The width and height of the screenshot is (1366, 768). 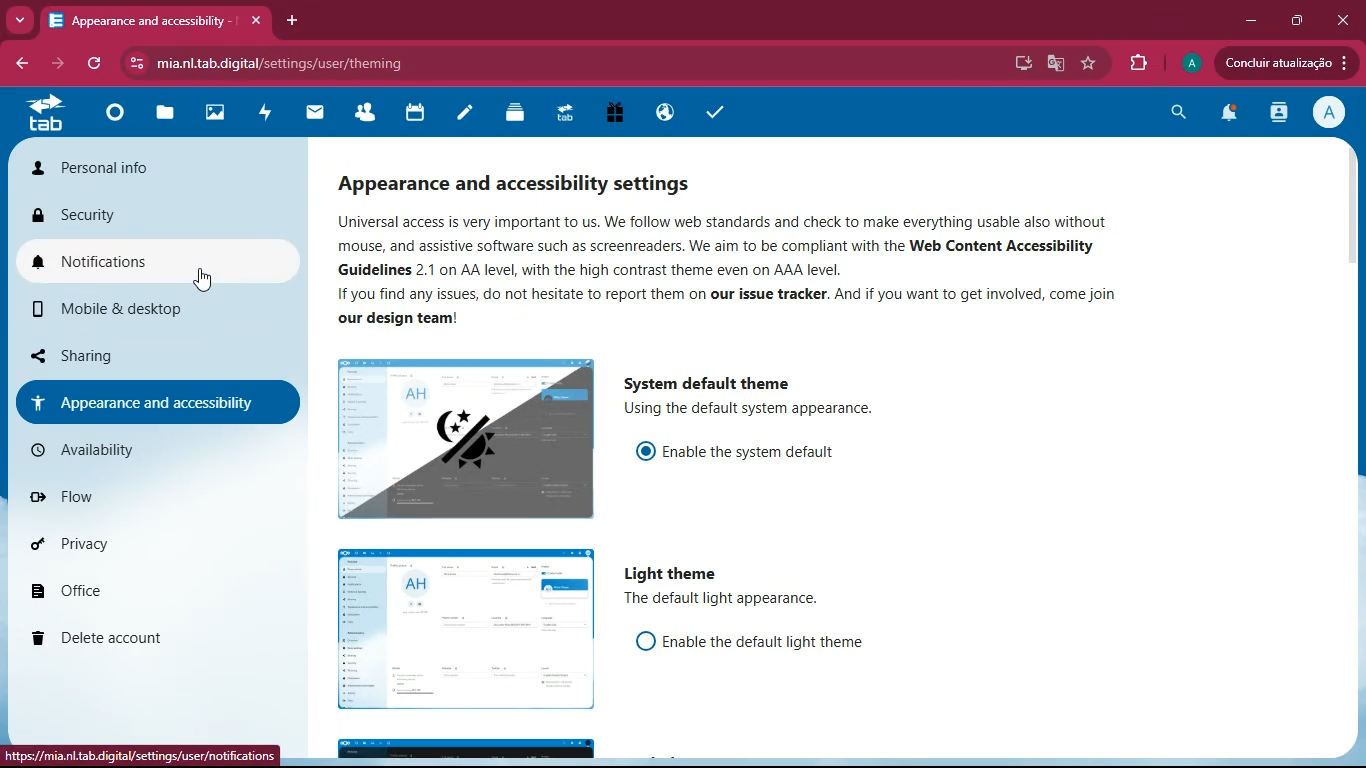 I want to click on more, so click(x=20, y=19).